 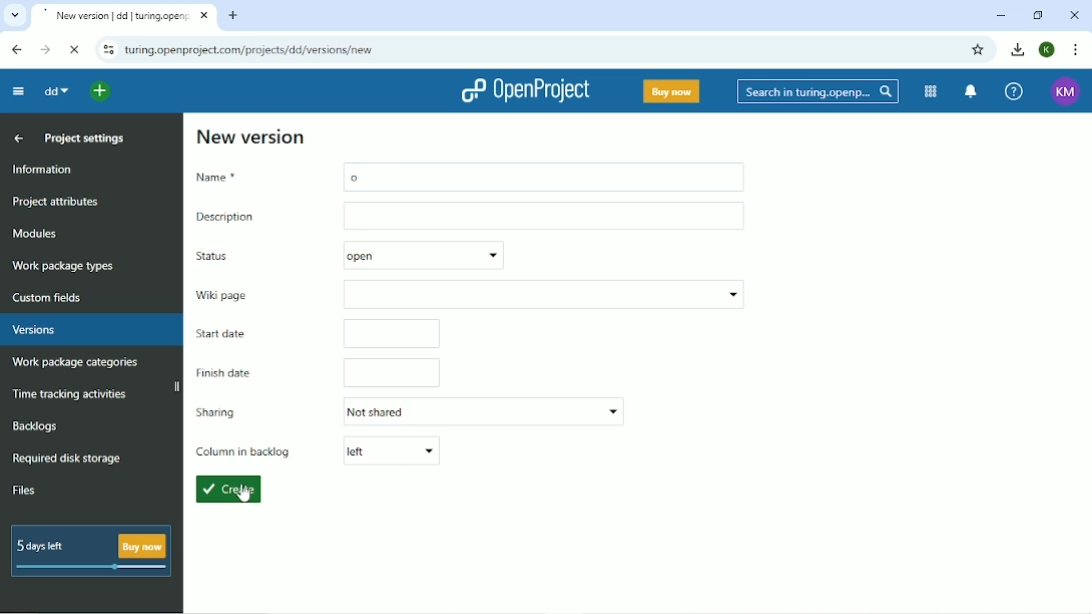 I want to click on o, so click(x=356, y=176).